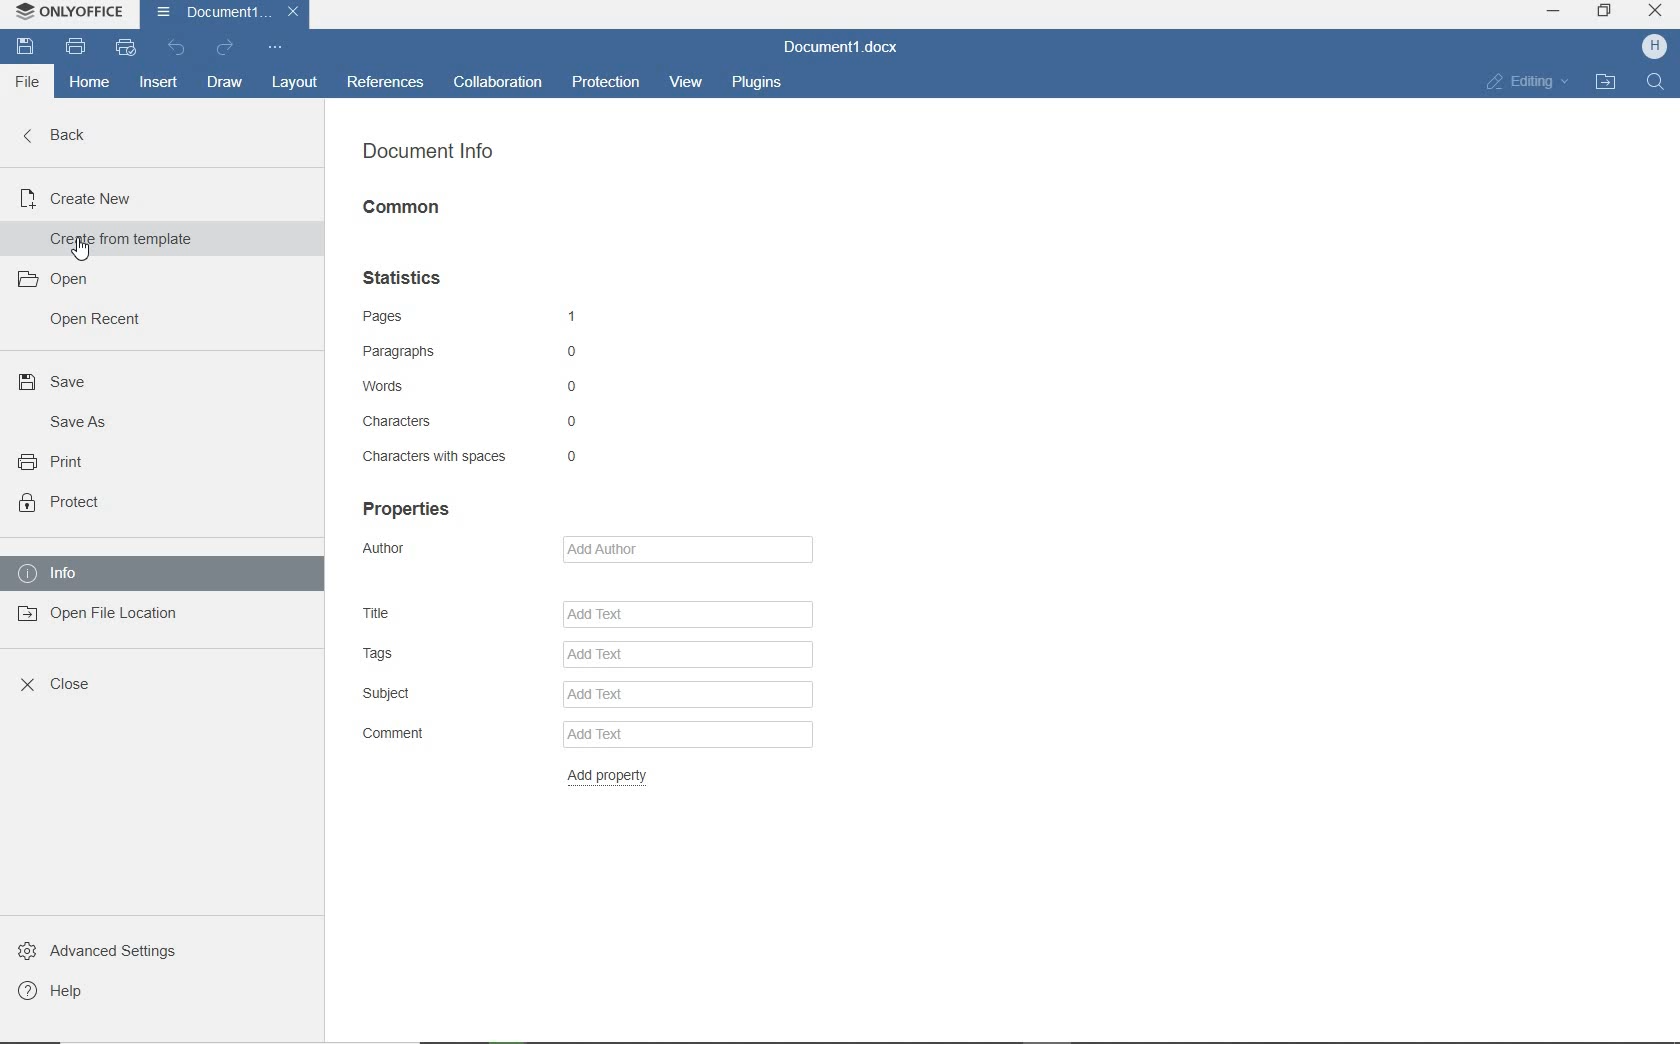 This screenshot has height=1044, width=1680. What do you see at coordinates (616, 778) in the screenshot?
I see `add property` at bounding box center [616, 778].